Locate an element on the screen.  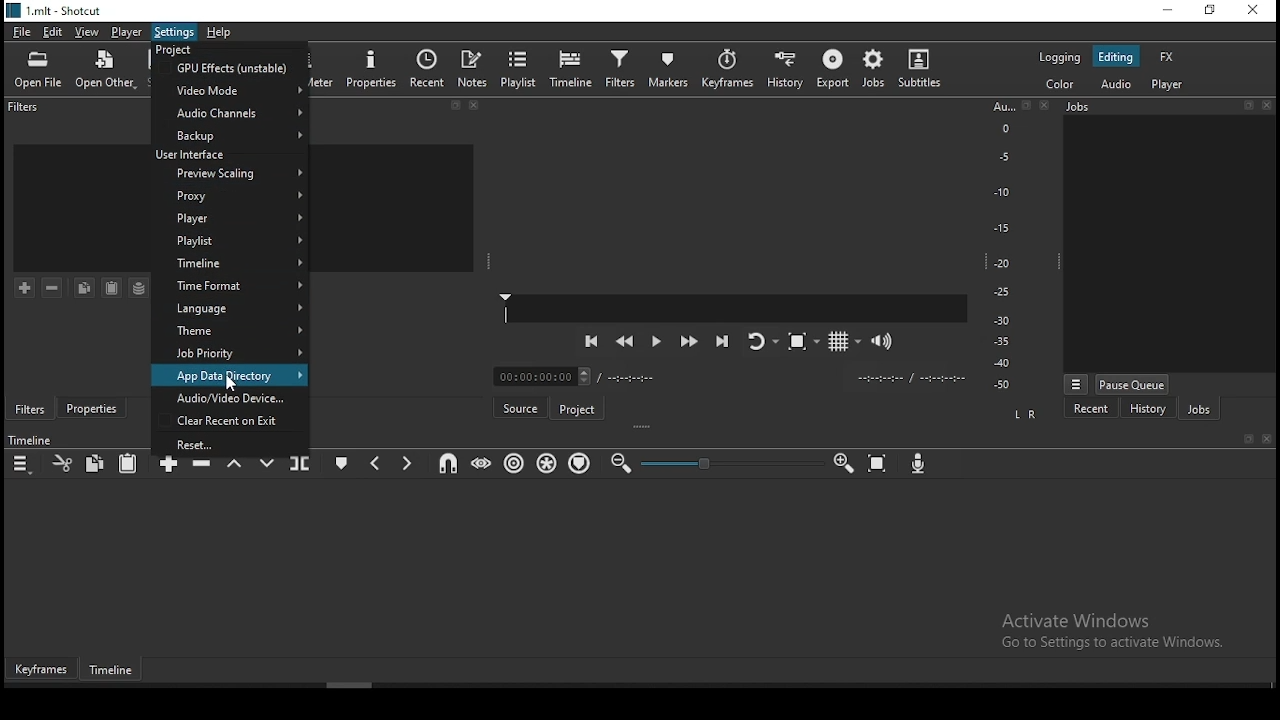
subtitles is located at coordinates (924, 68).